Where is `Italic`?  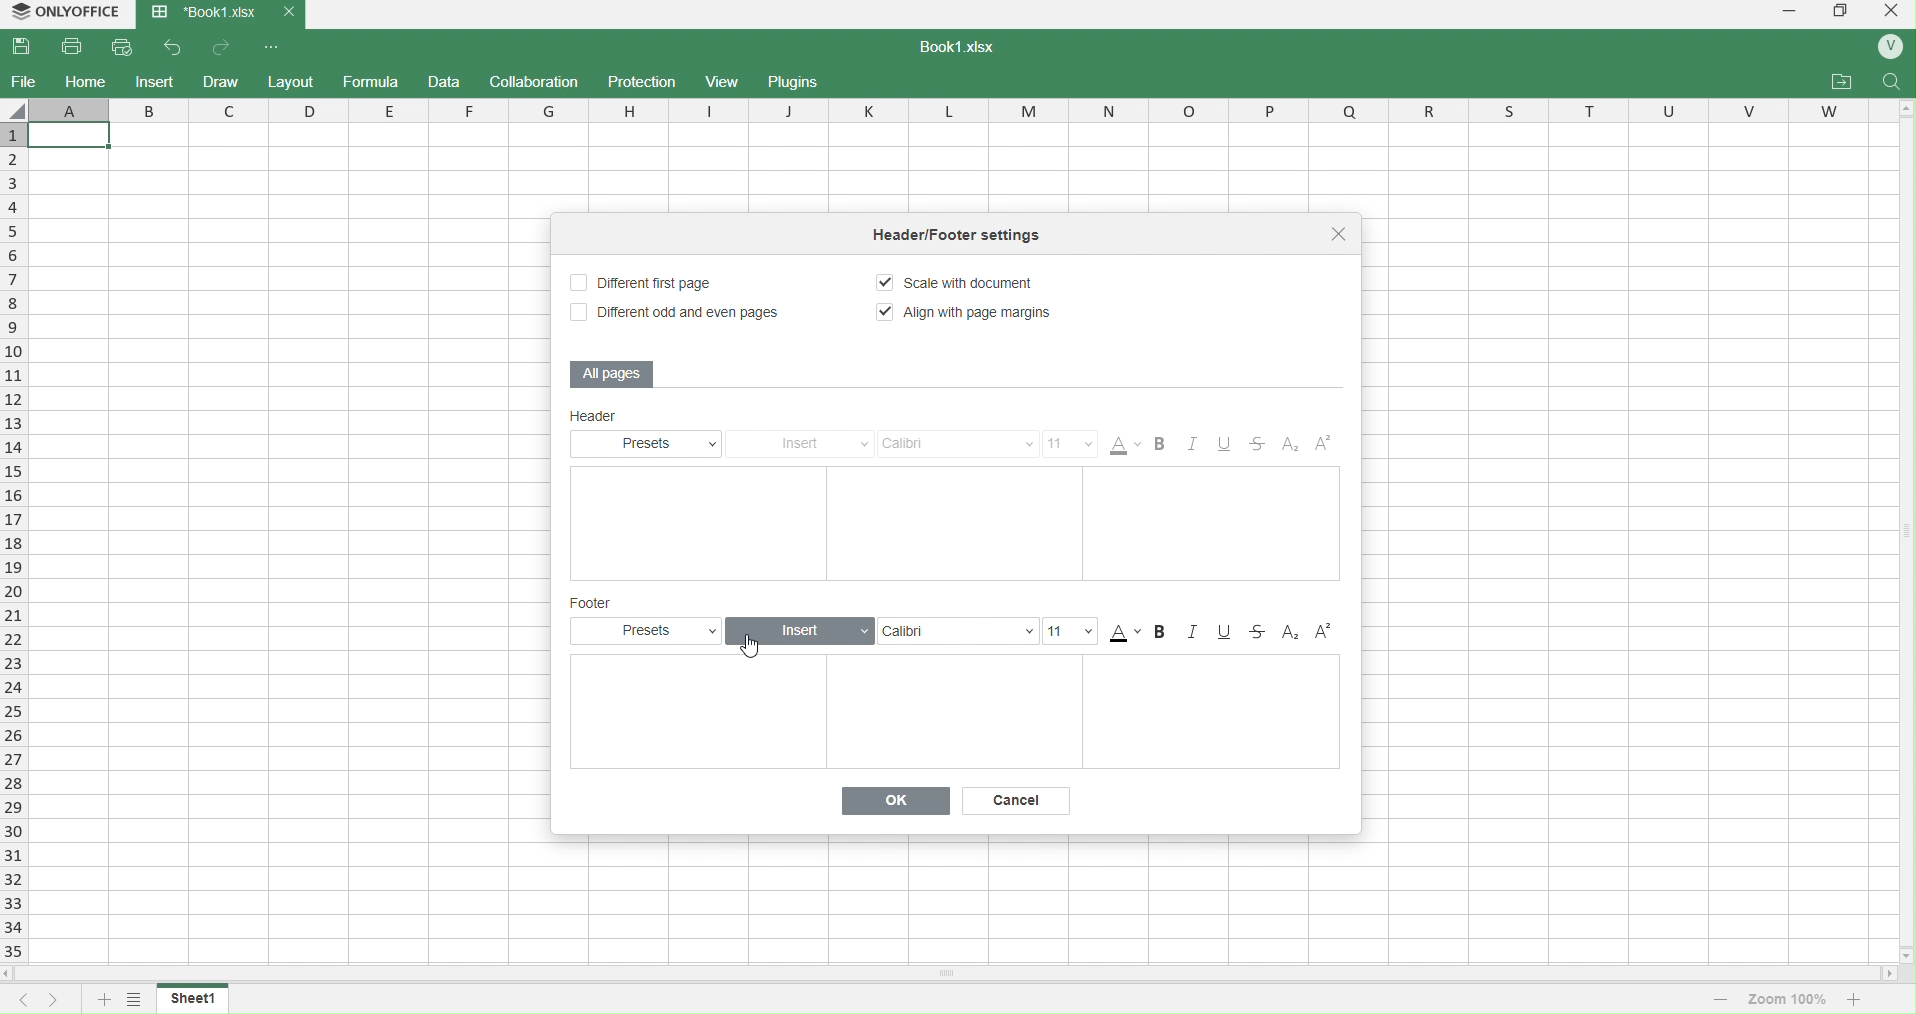
Italic is located at coordinates (1197, 446).